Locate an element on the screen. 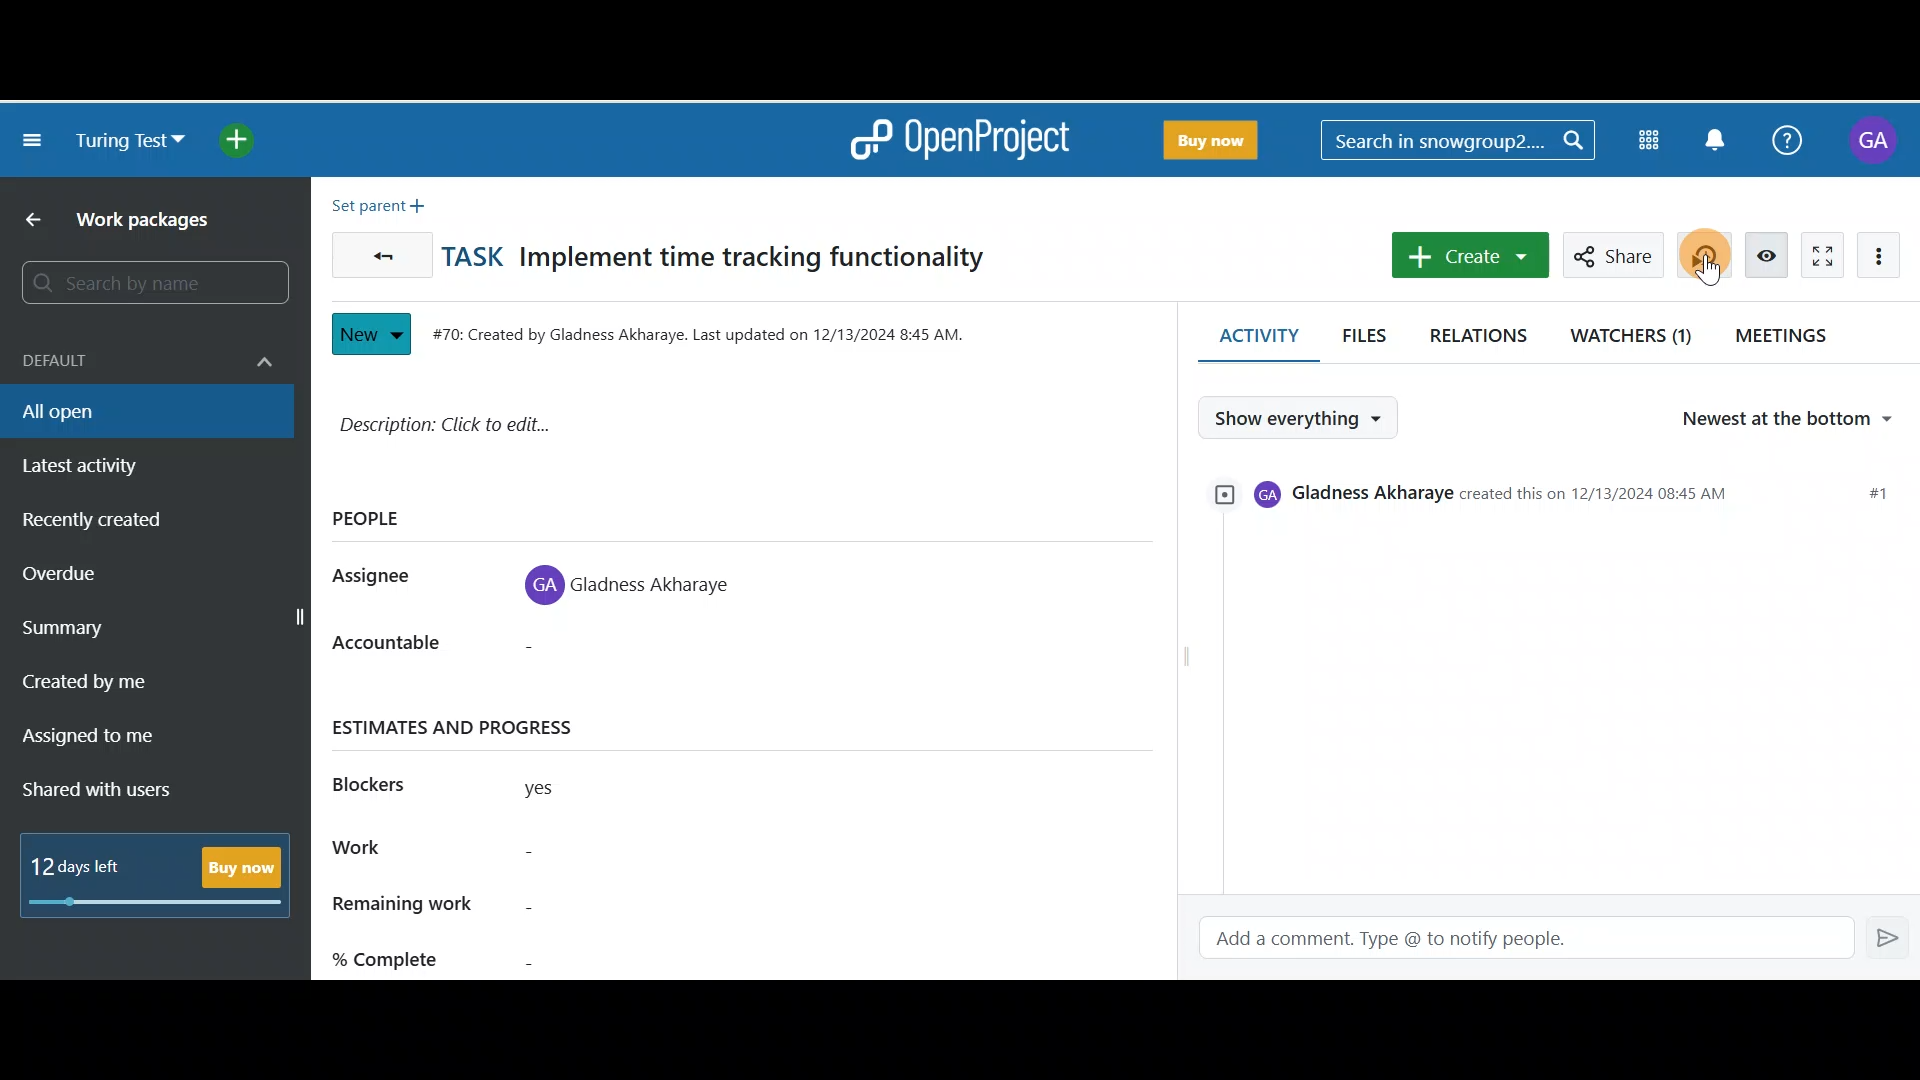 This screenshot has height=1080, width=1920. Account name is located at coordinates (1877, 141).